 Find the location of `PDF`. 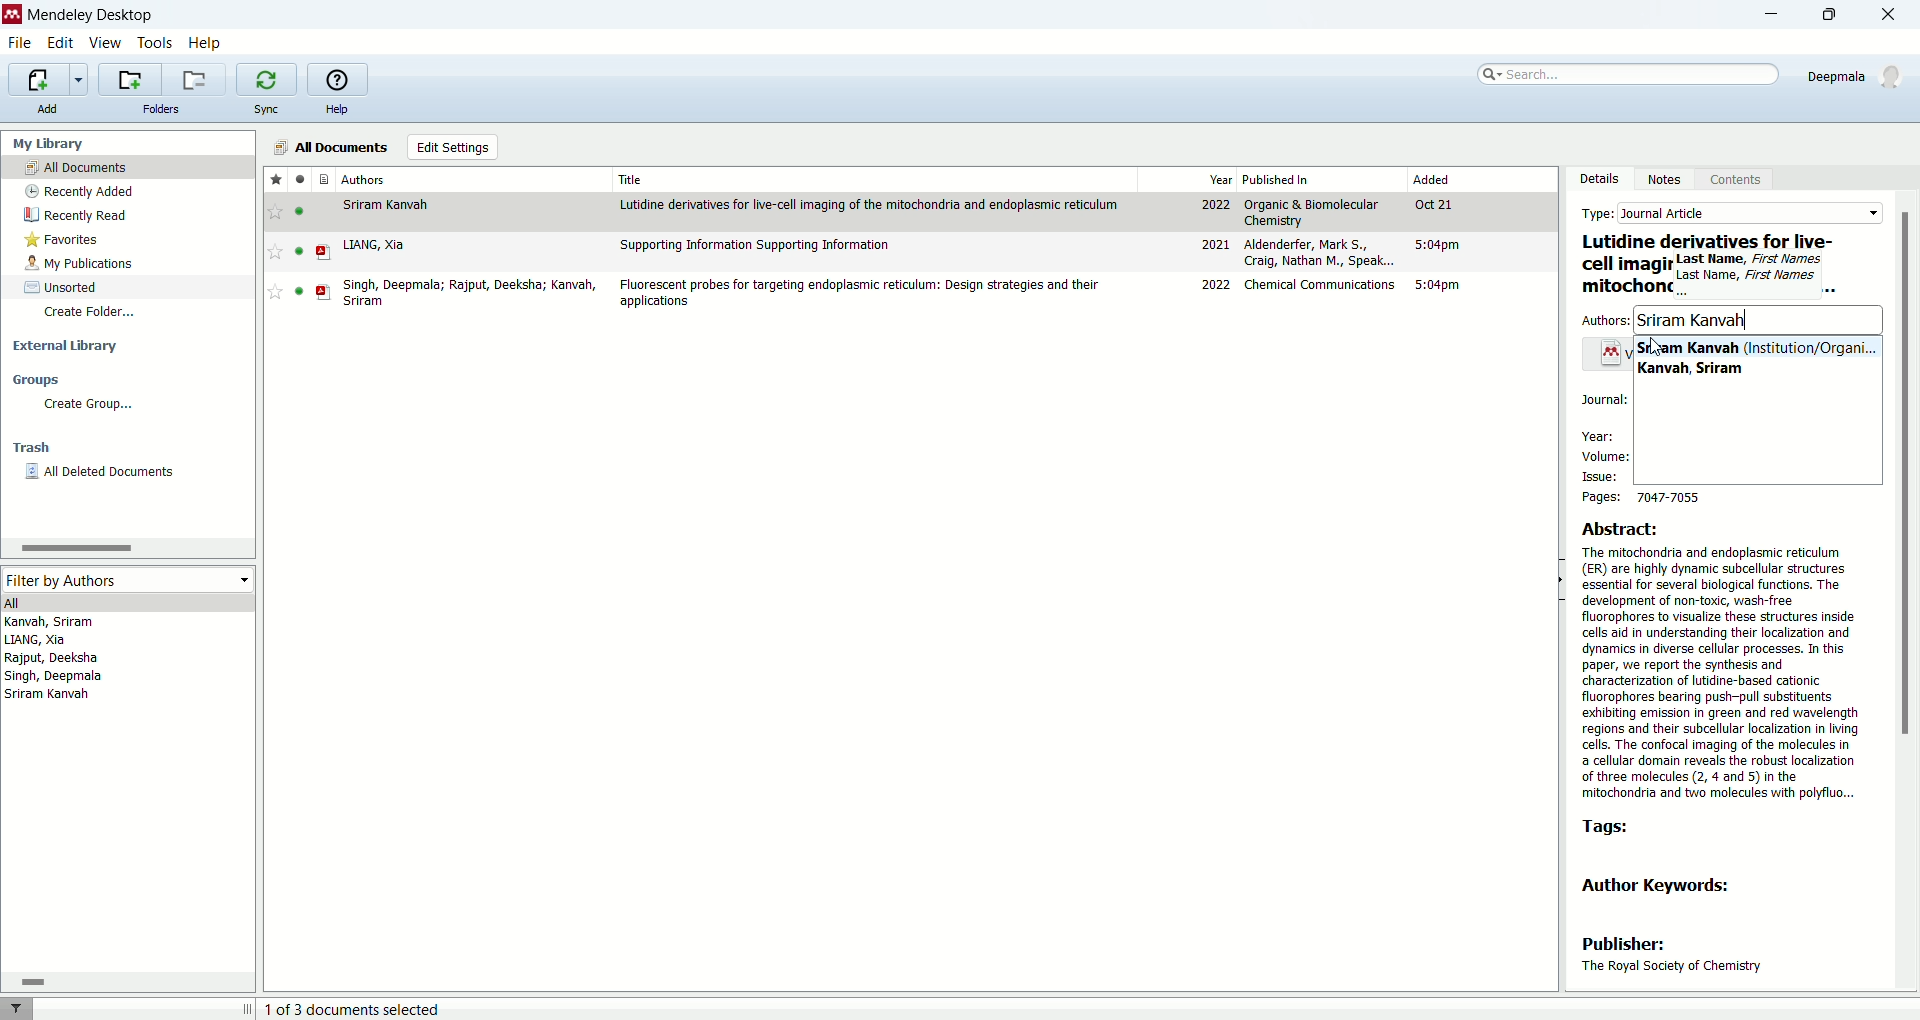

PDF is located at coordinates (325, 293).